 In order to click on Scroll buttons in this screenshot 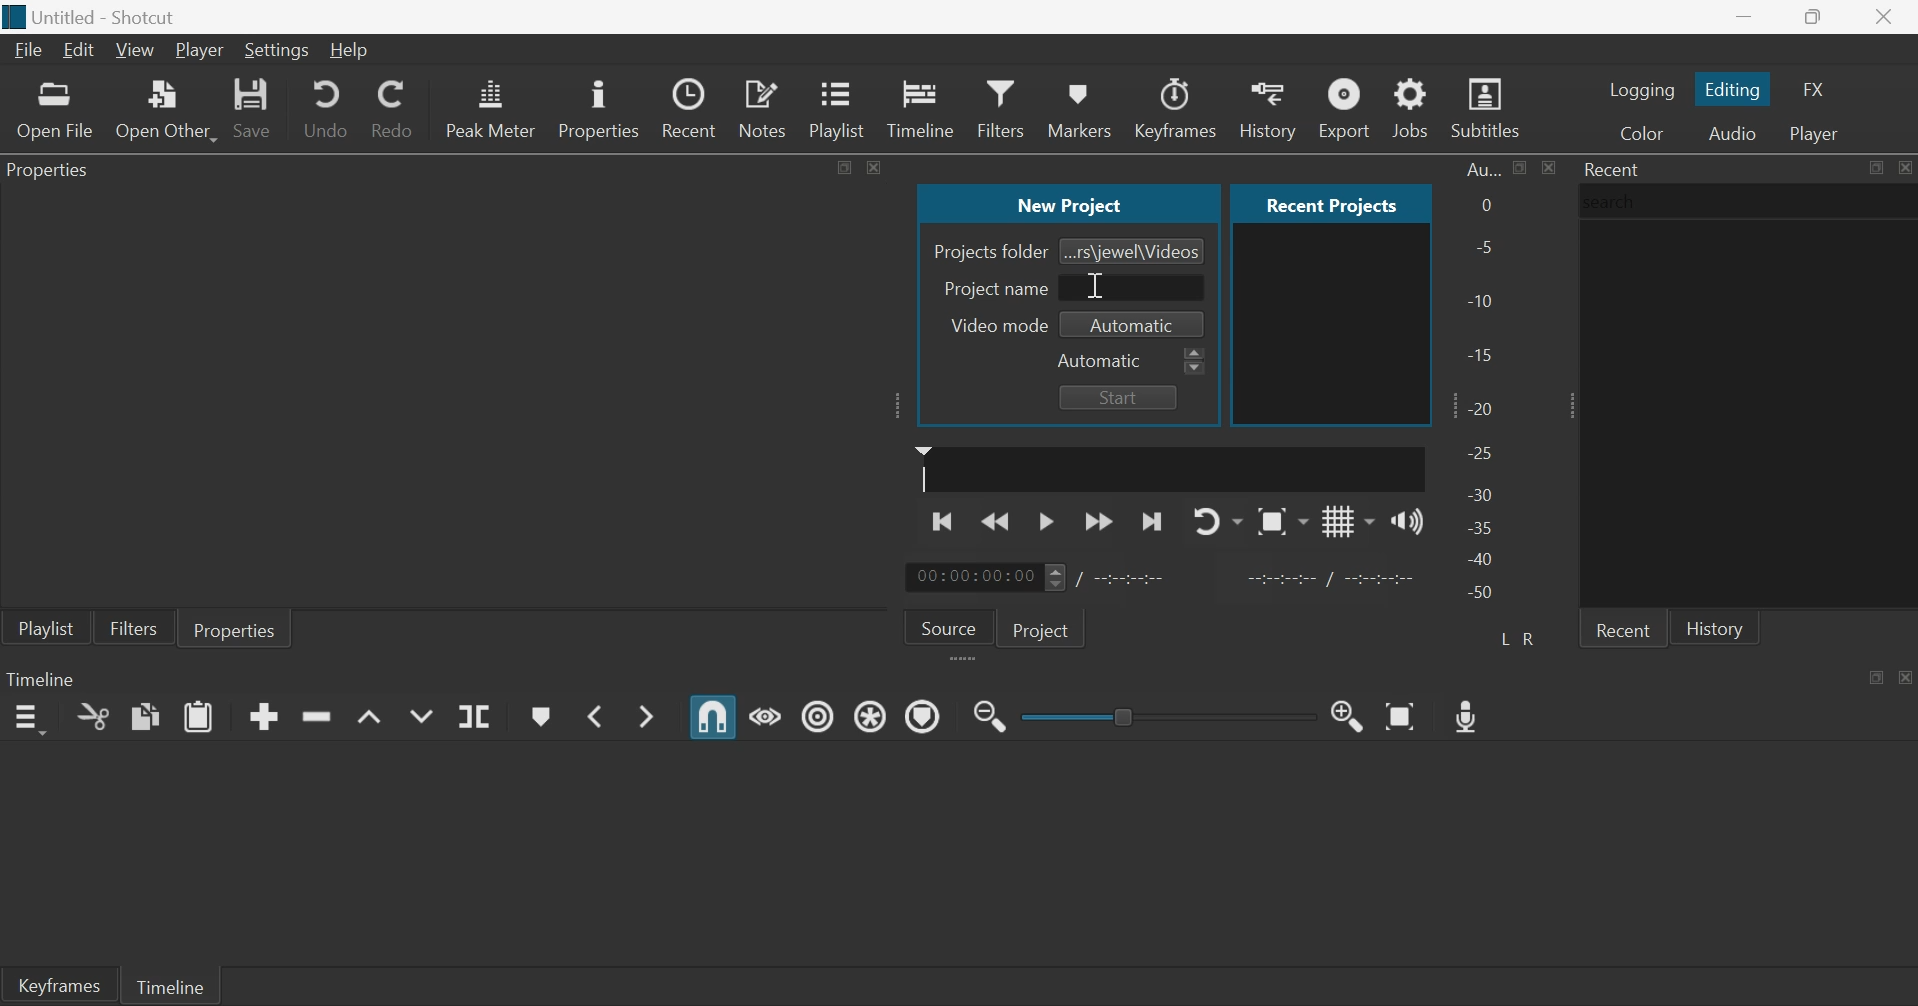, I will do `click(1054, 577)`.